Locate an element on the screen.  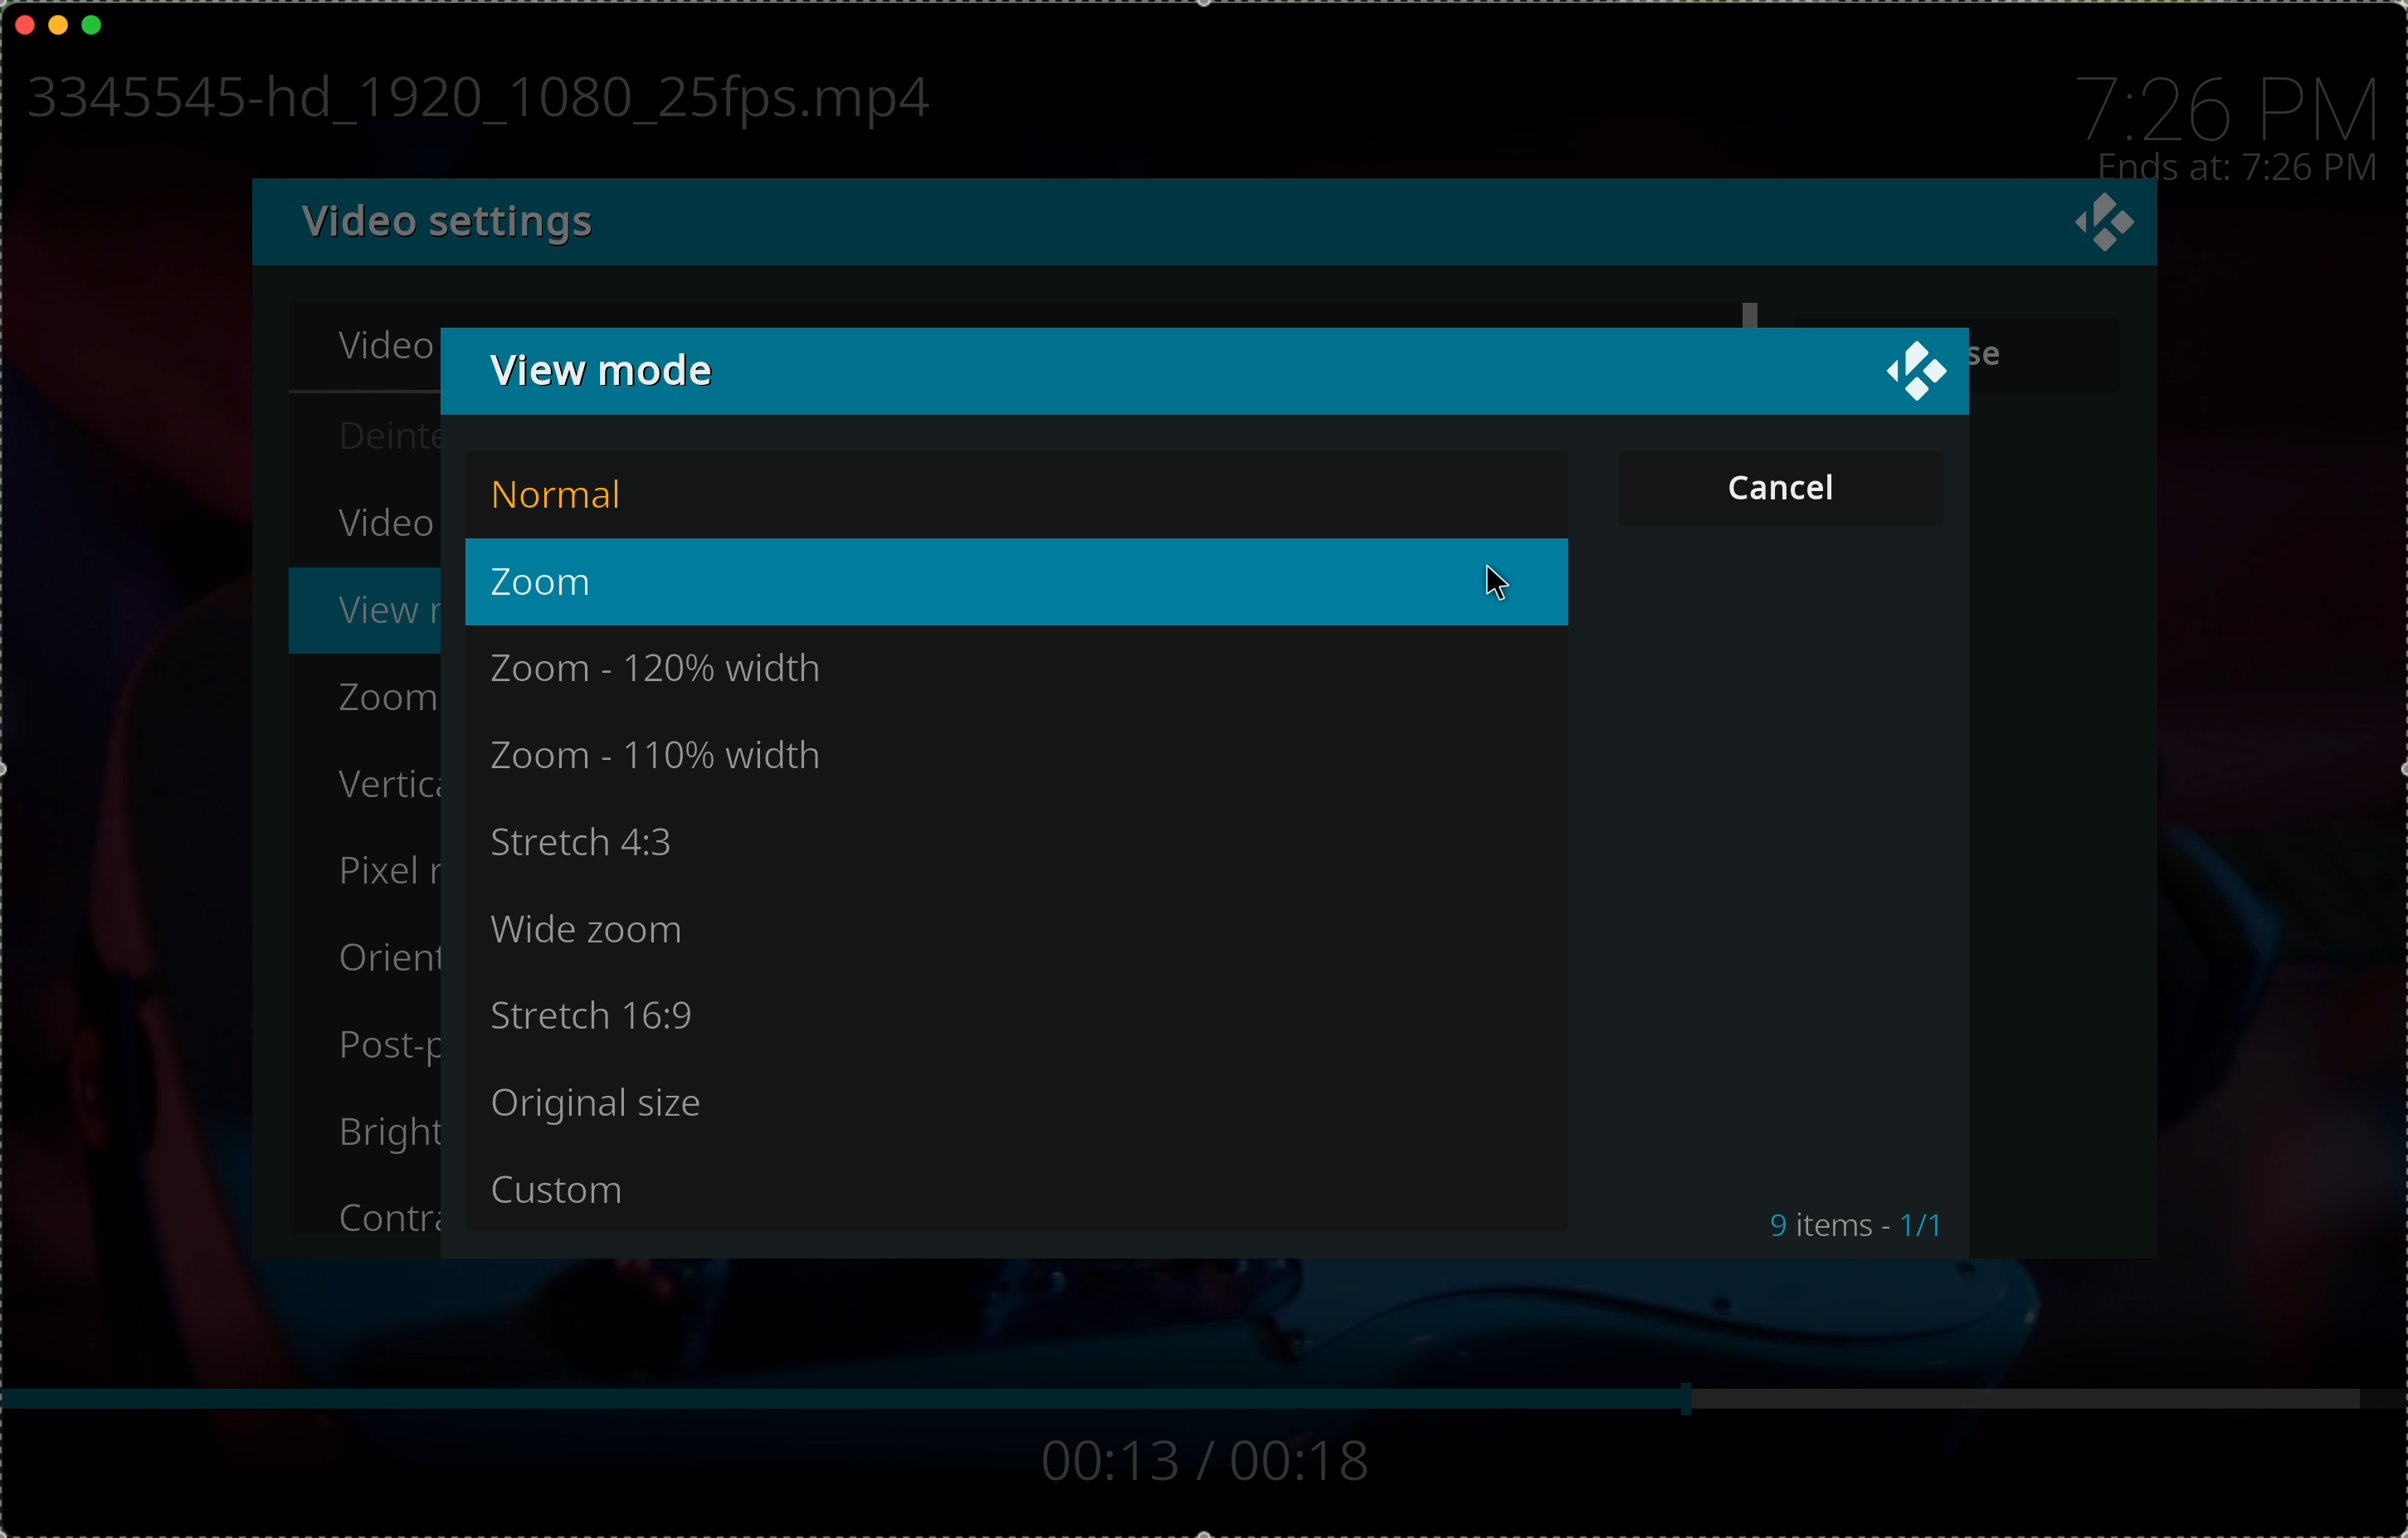
time is located at coordinates (2231, 170).